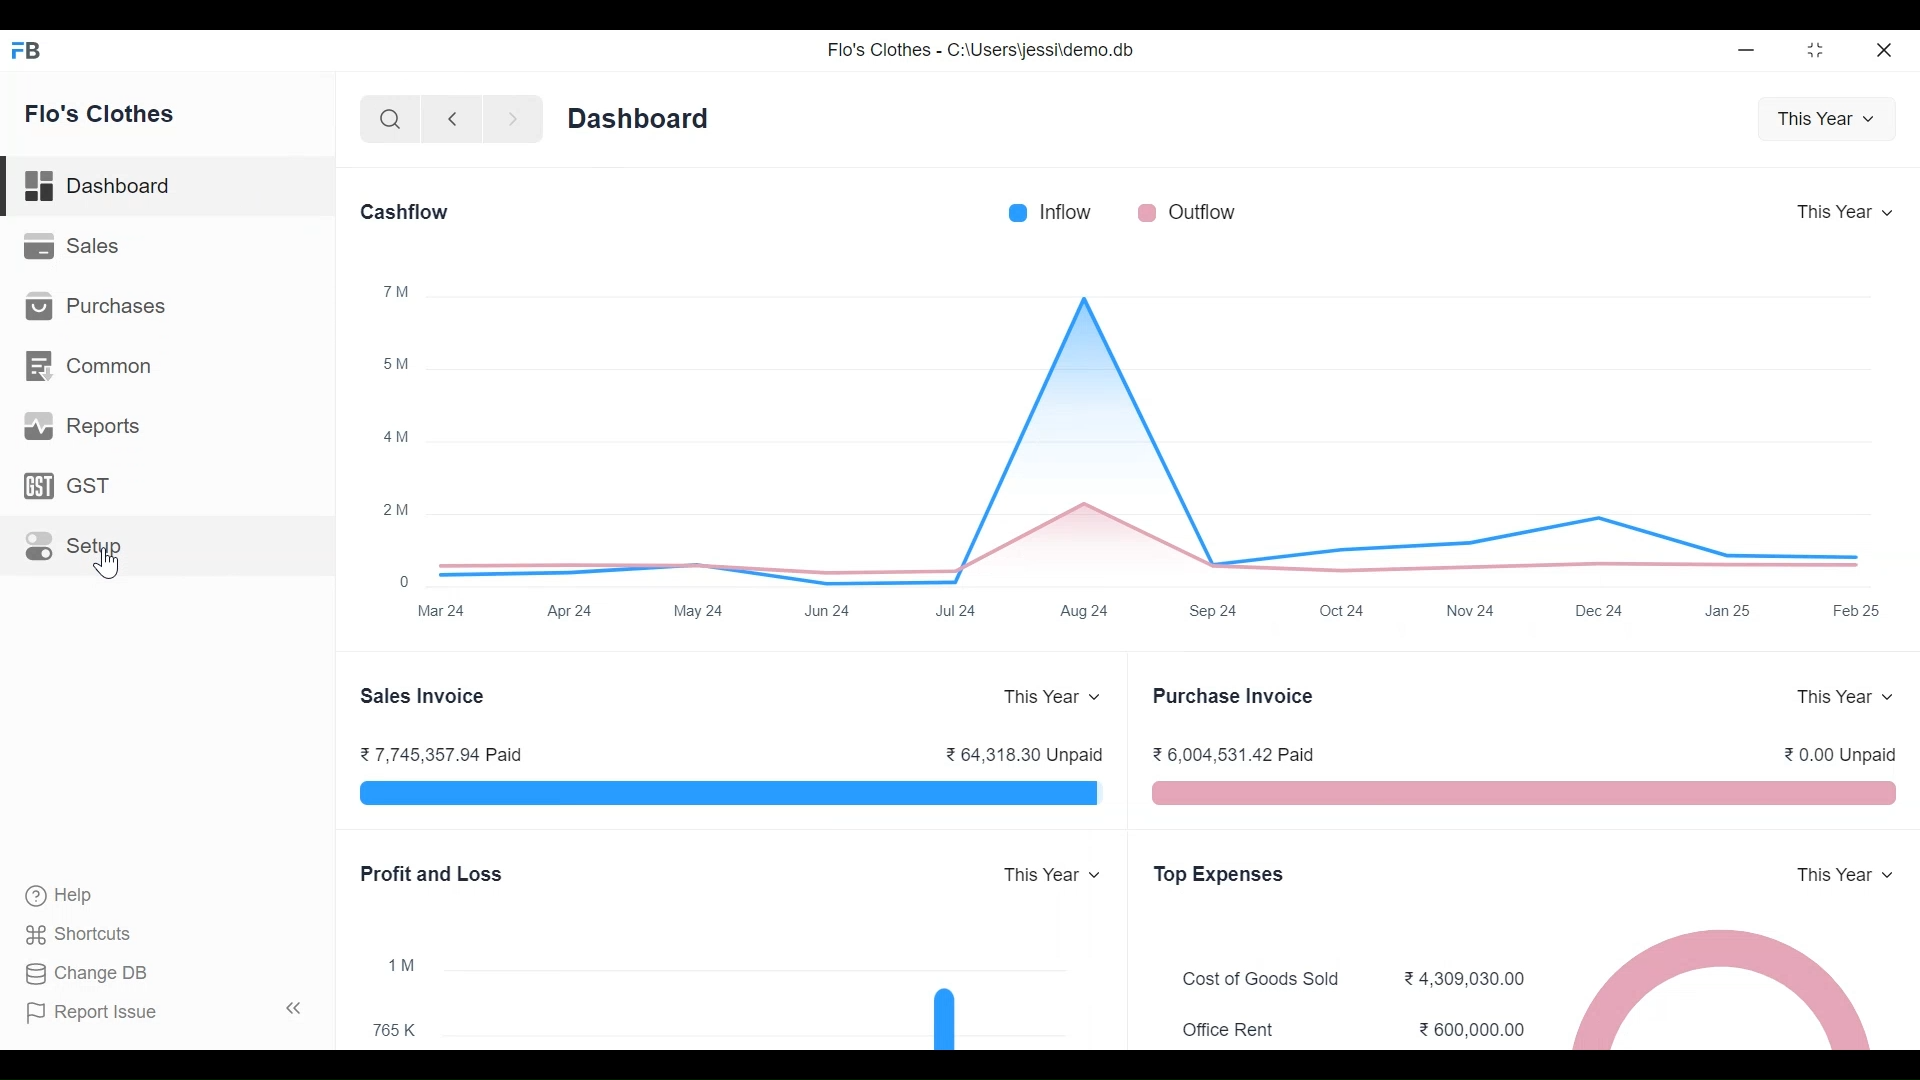 The image size is (1920, 1080). What do you see at coordinates (88, 366) in the screenshot?
I see `common` at bounding box center [88, 366].